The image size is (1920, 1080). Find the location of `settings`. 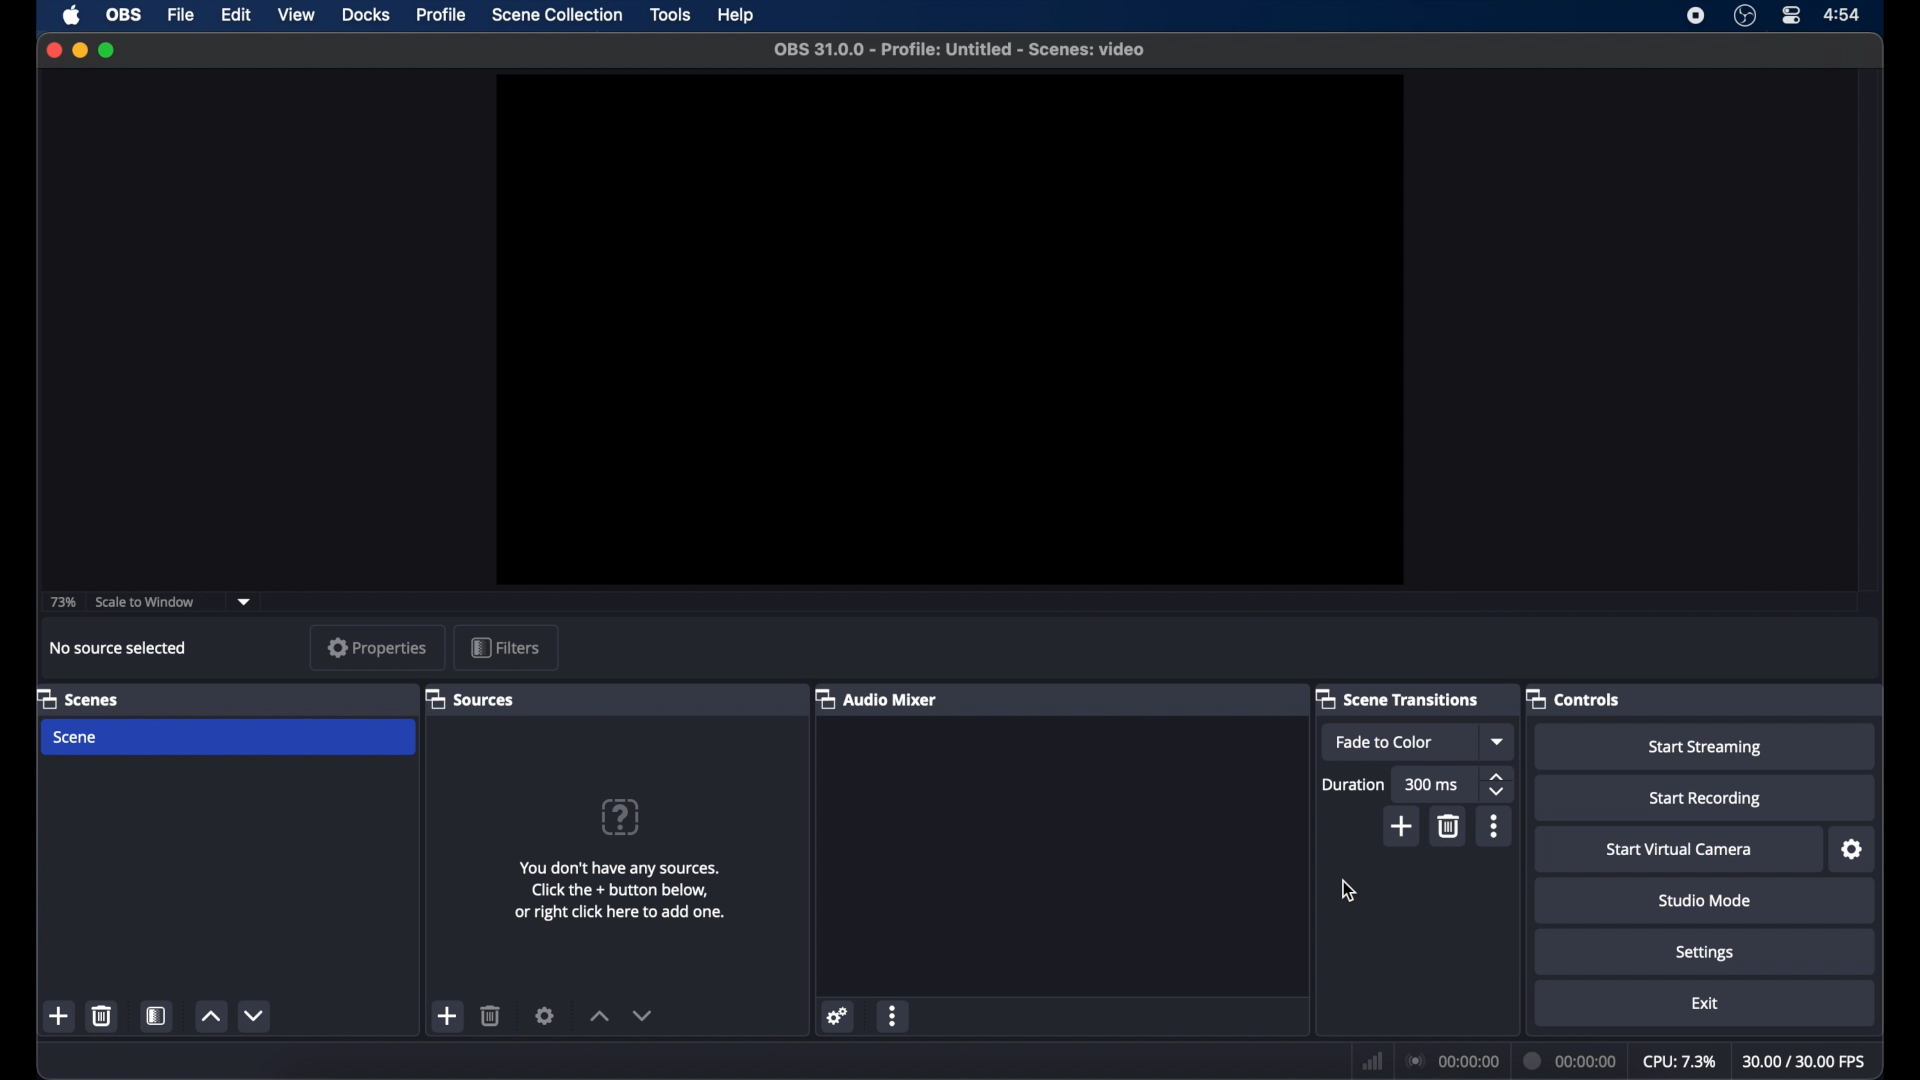

settings is located at coordinates (836, 1015).